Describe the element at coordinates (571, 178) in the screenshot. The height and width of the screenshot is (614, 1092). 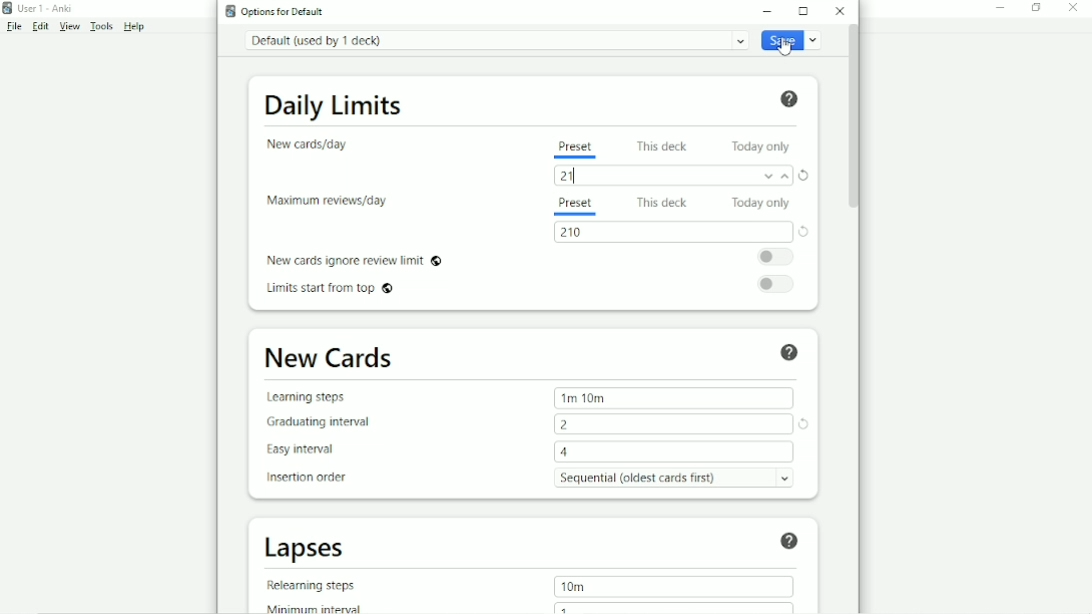
I see `21` at that location.